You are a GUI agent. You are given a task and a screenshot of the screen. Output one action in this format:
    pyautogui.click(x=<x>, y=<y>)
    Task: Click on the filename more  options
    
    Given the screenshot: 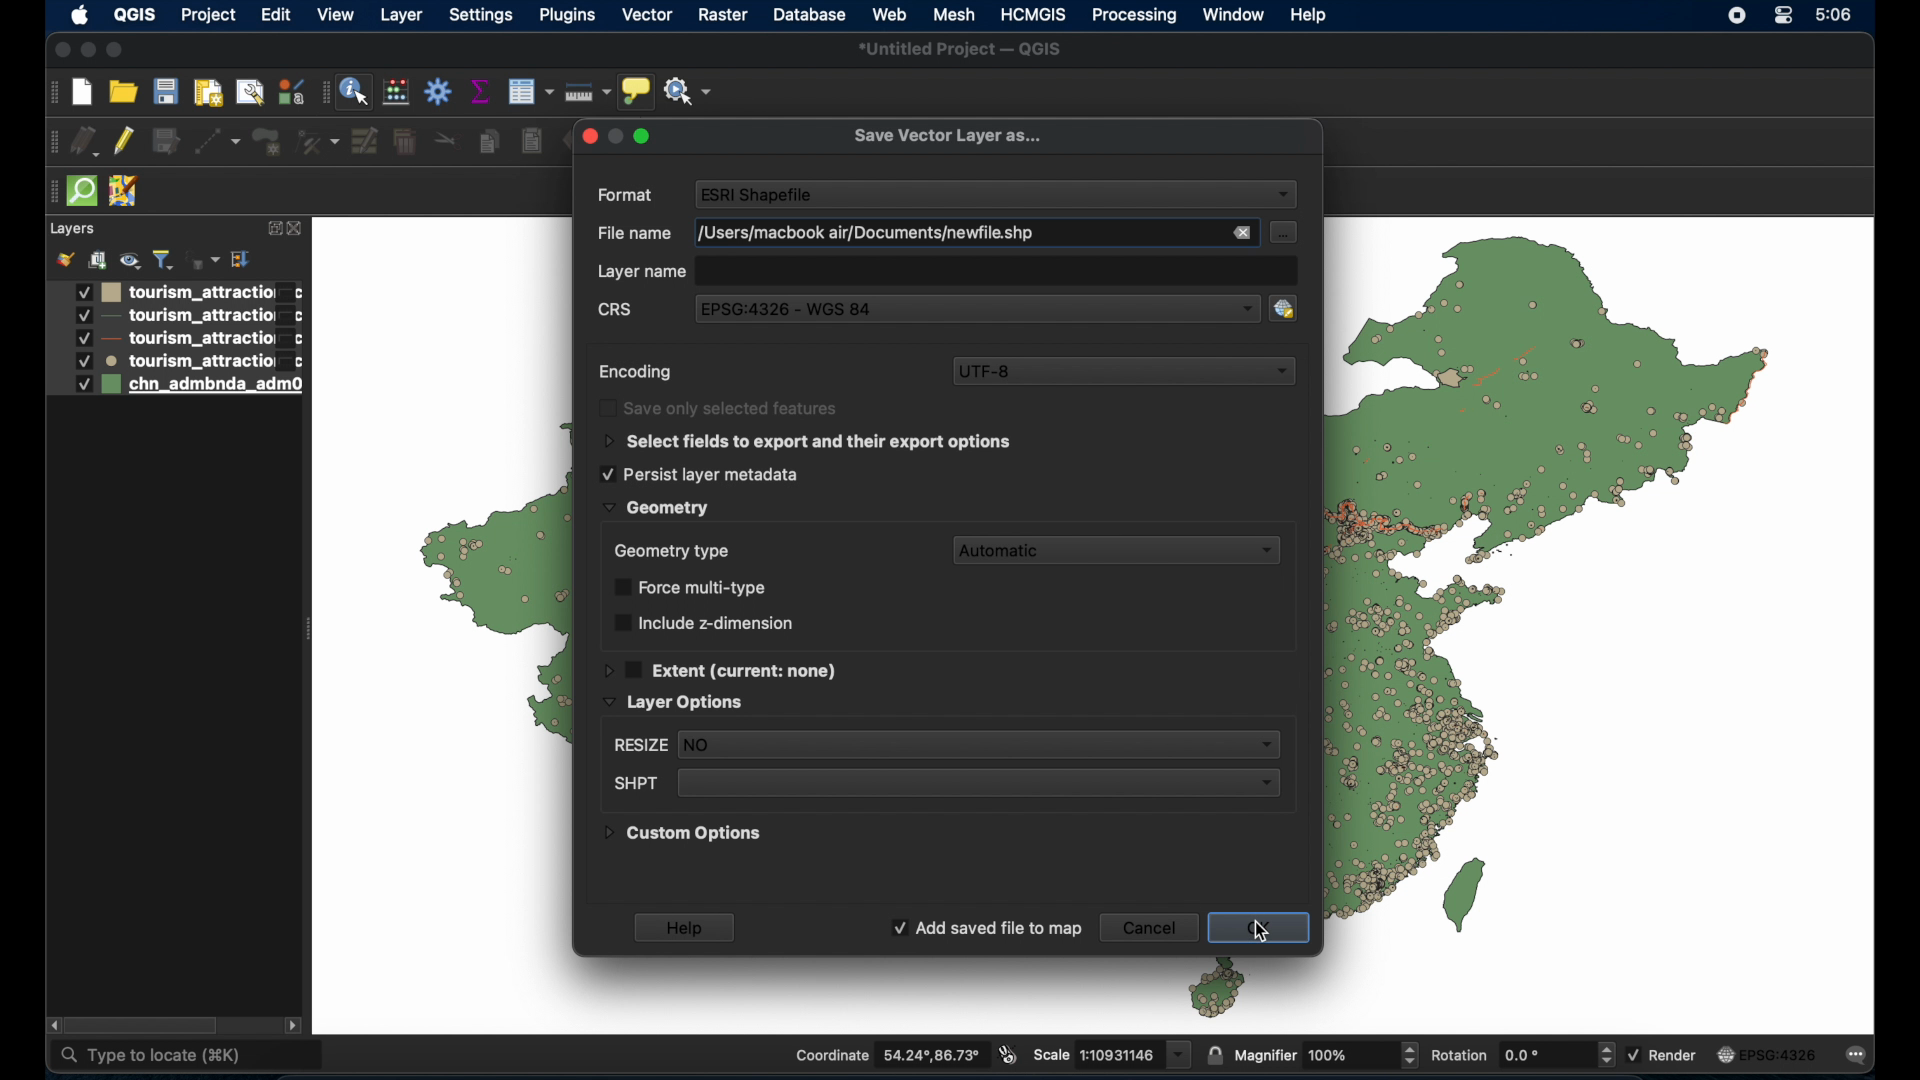 What is the action you would take?
    pyautogui.click(x=1285, y=232)
    